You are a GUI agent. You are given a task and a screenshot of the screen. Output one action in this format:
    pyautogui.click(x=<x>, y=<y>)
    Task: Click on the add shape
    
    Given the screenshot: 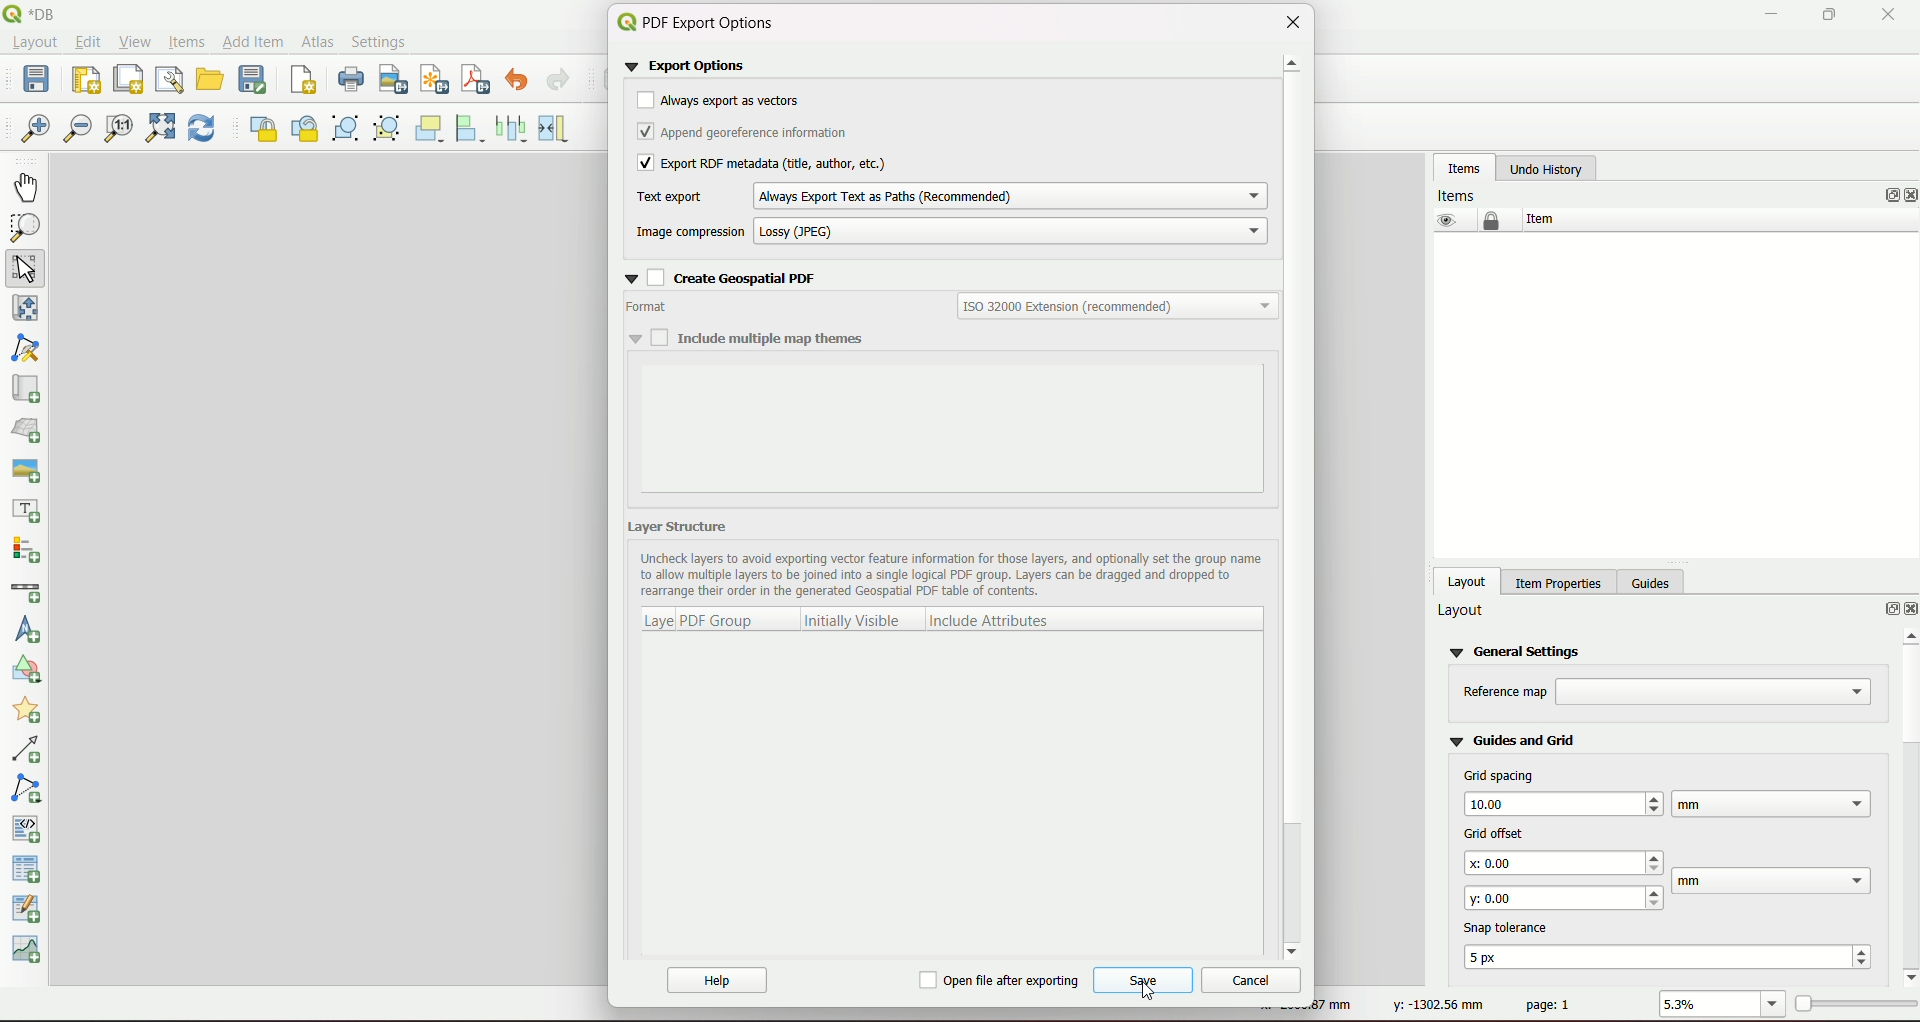 What is the action you would take?
    pyautogui.click(x=24, y=673)
    